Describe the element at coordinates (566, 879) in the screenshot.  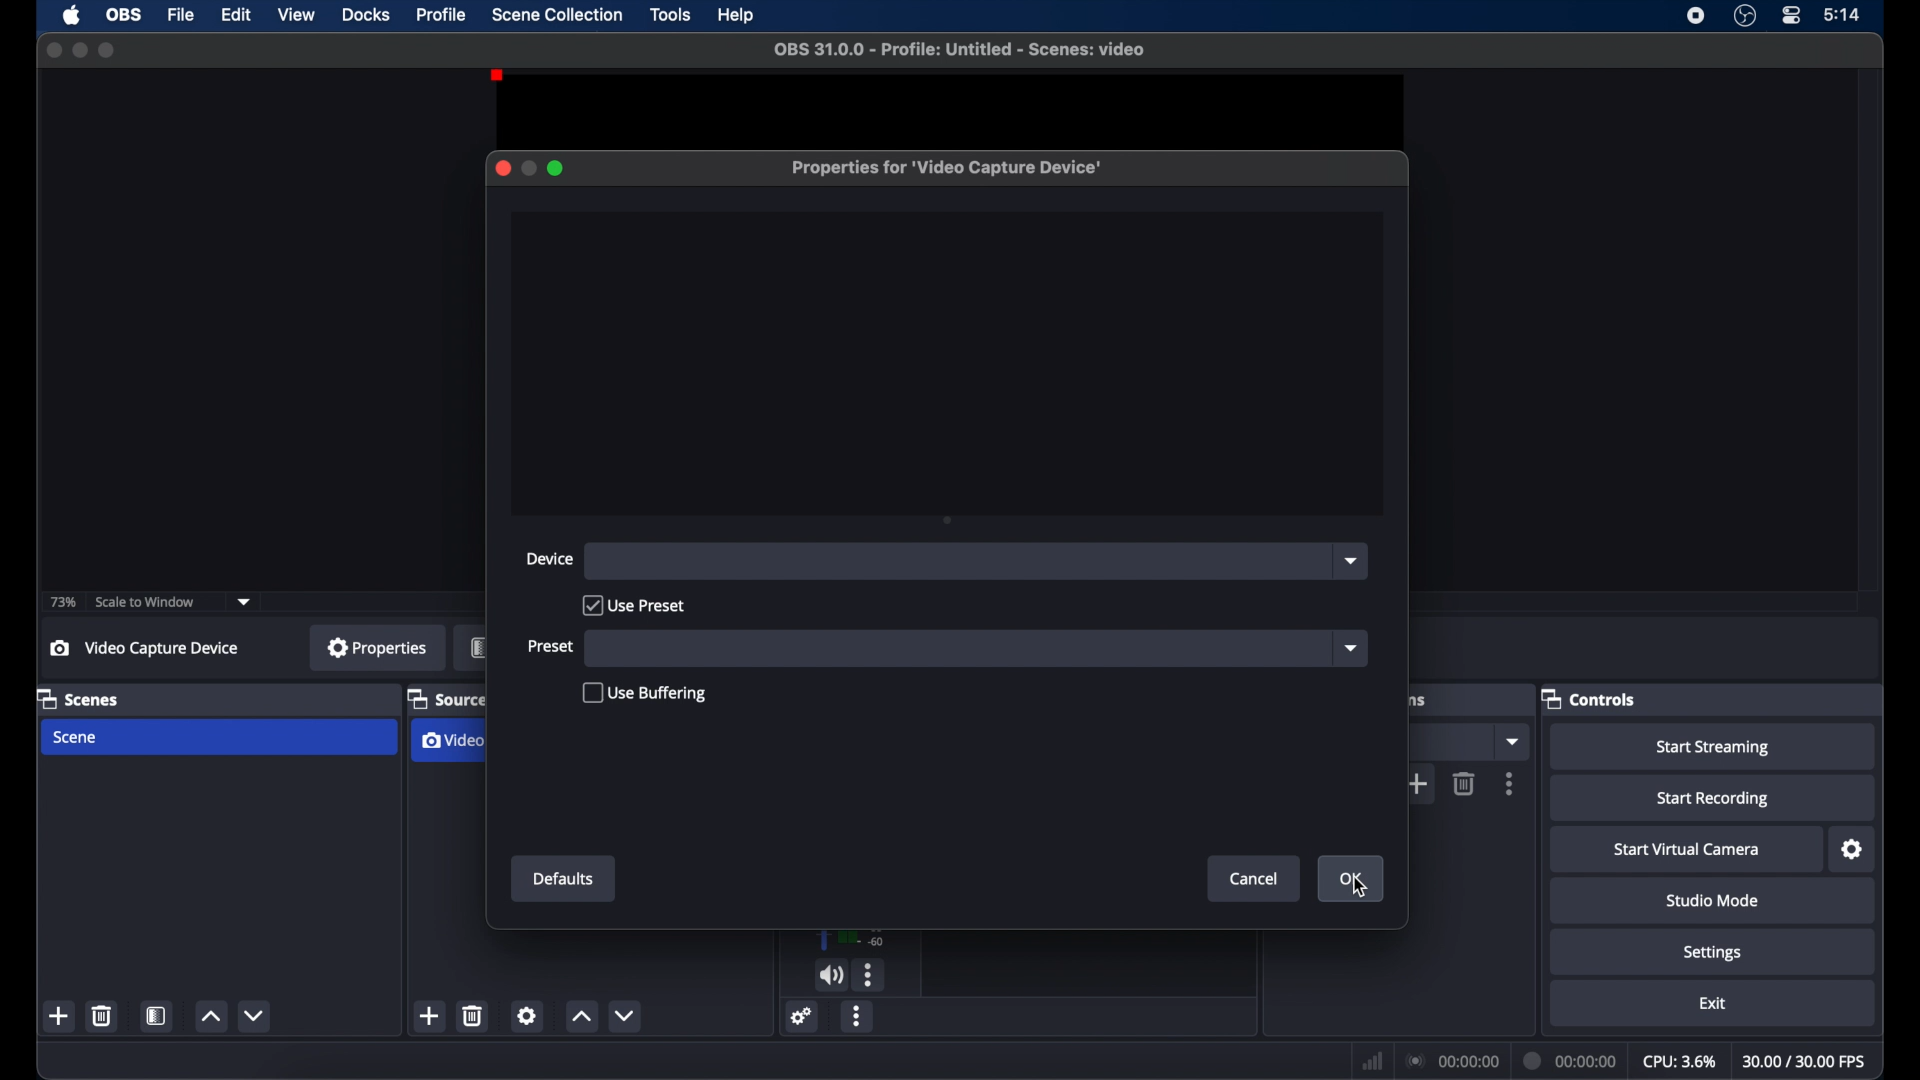
I see `defaults` at that location.